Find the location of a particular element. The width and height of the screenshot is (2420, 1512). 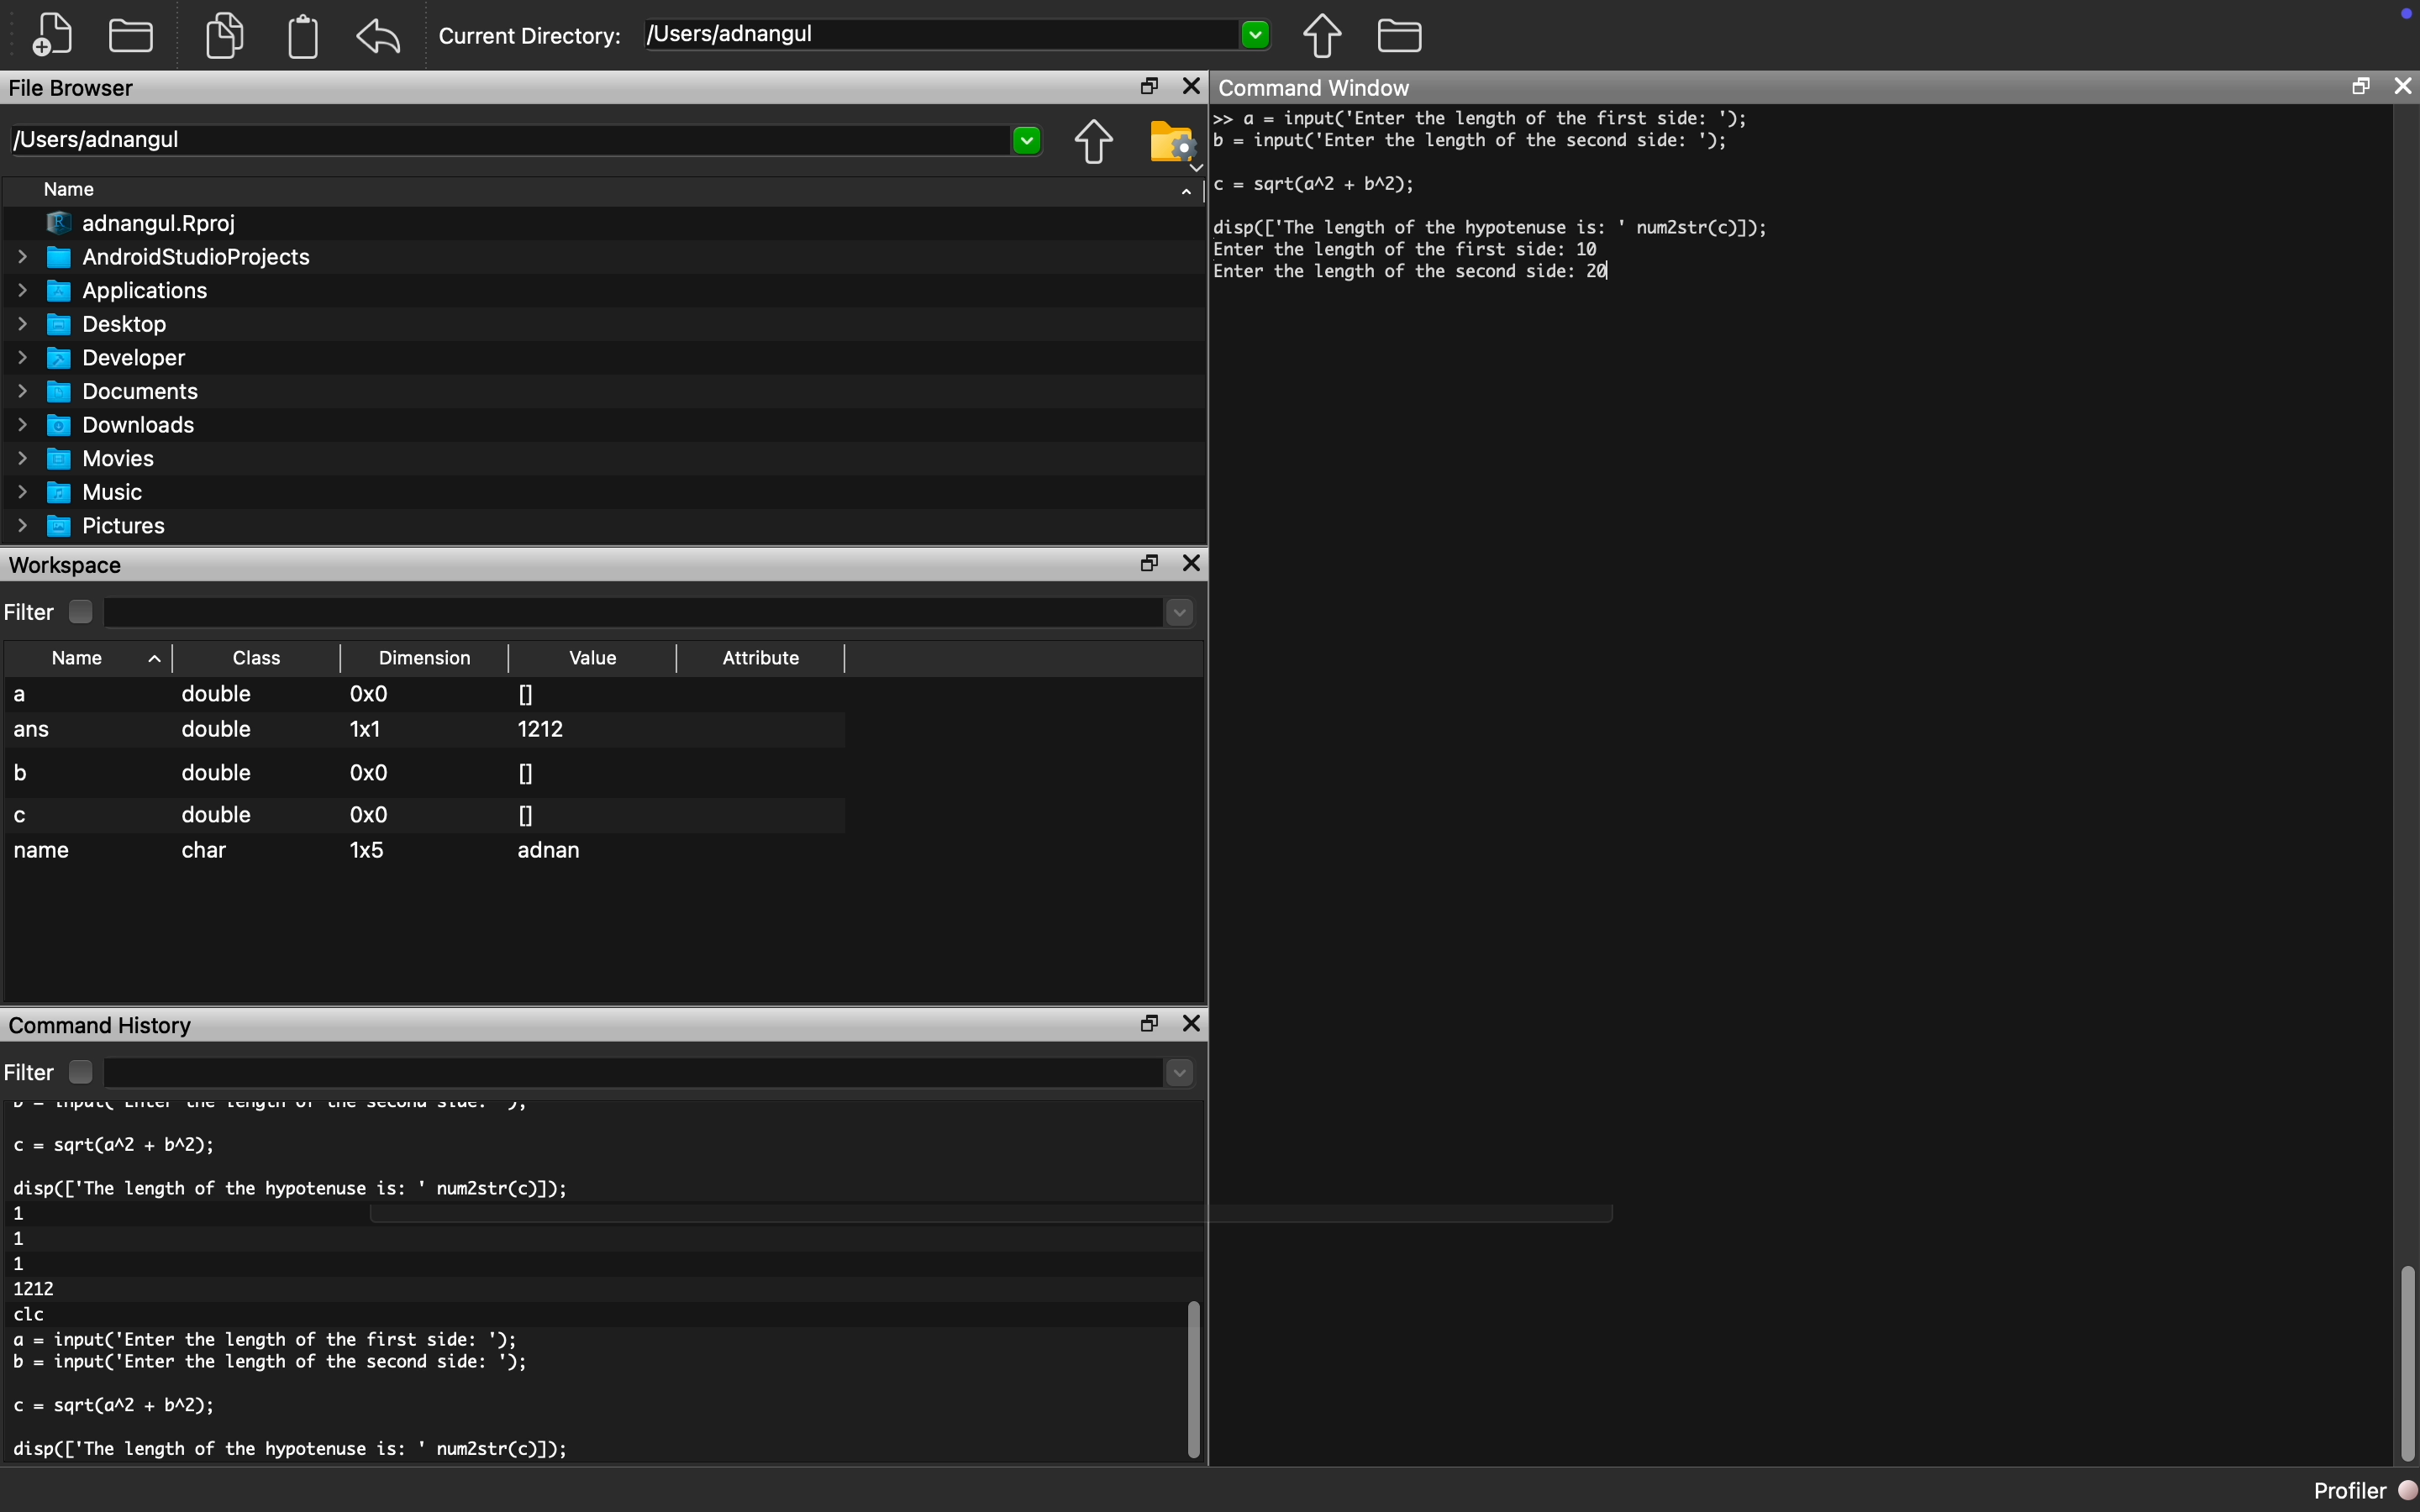

AndroidStudioProjects is located at coordinates (167, 257).